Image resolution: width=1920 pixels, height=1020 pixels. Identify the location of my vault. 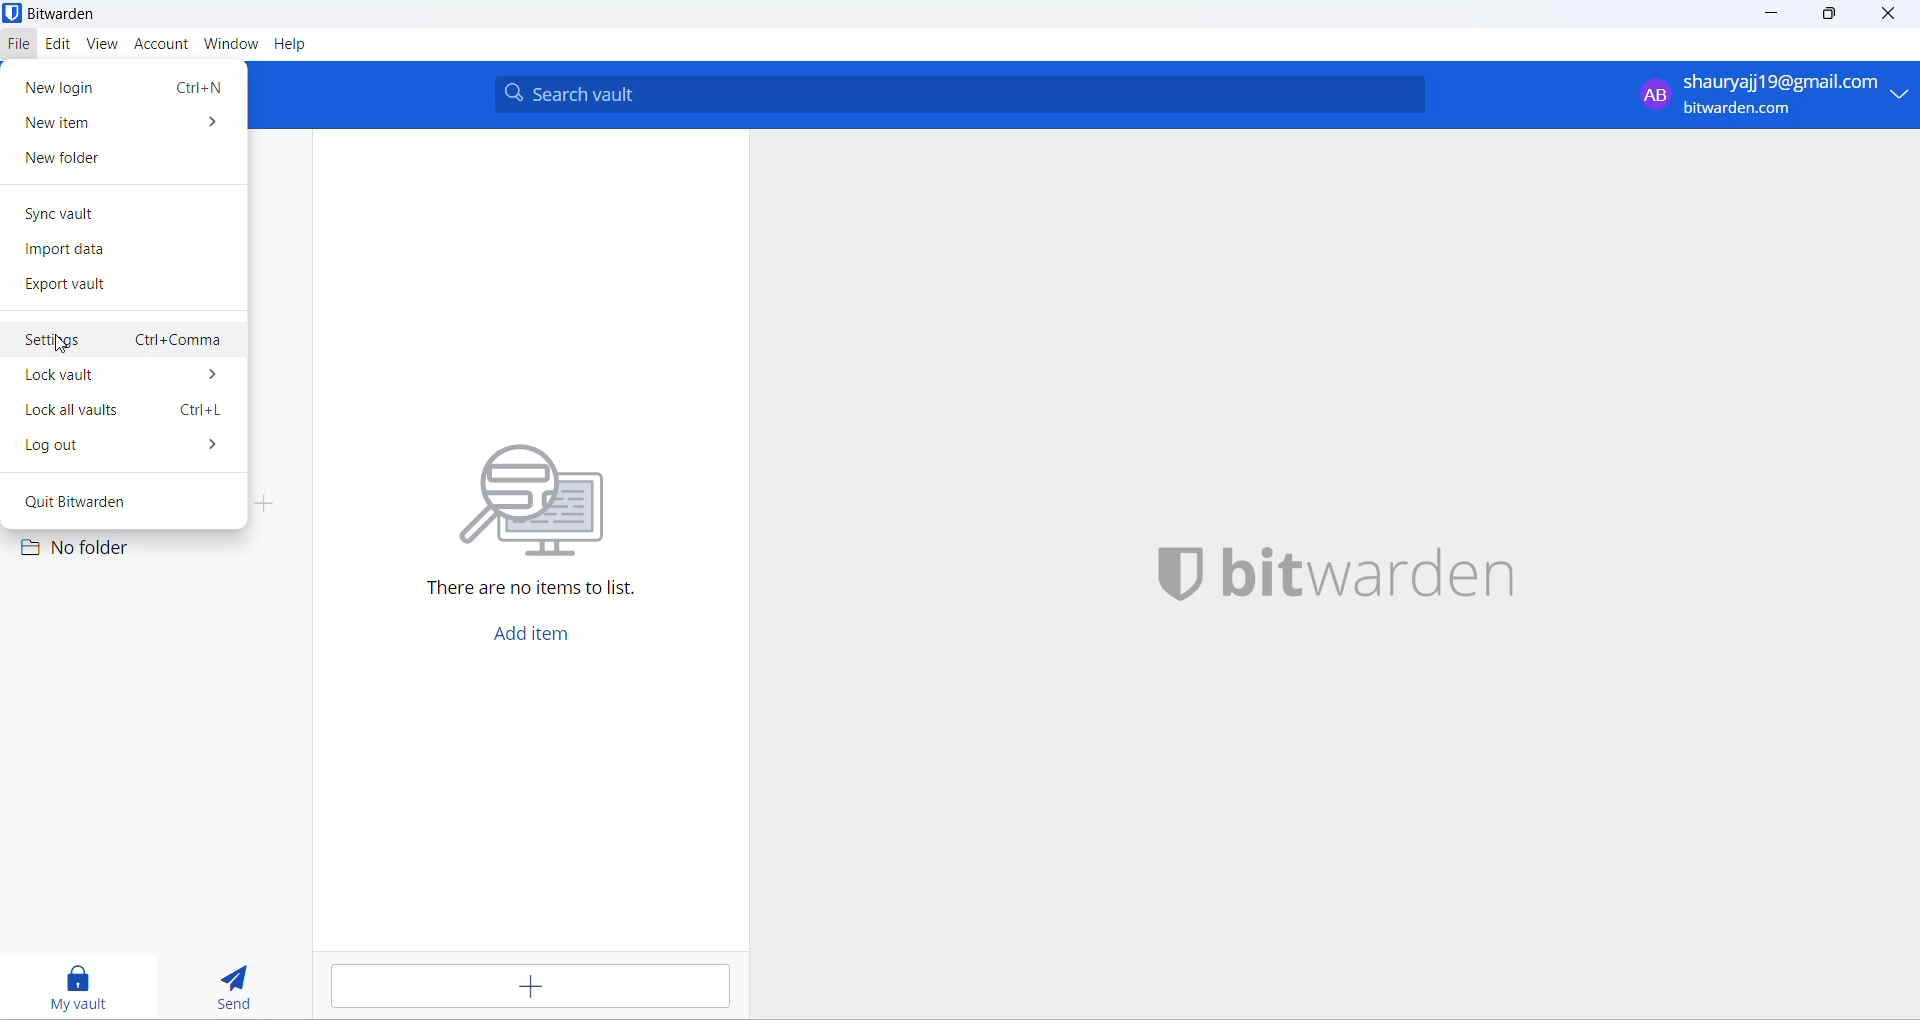
(79, 985).